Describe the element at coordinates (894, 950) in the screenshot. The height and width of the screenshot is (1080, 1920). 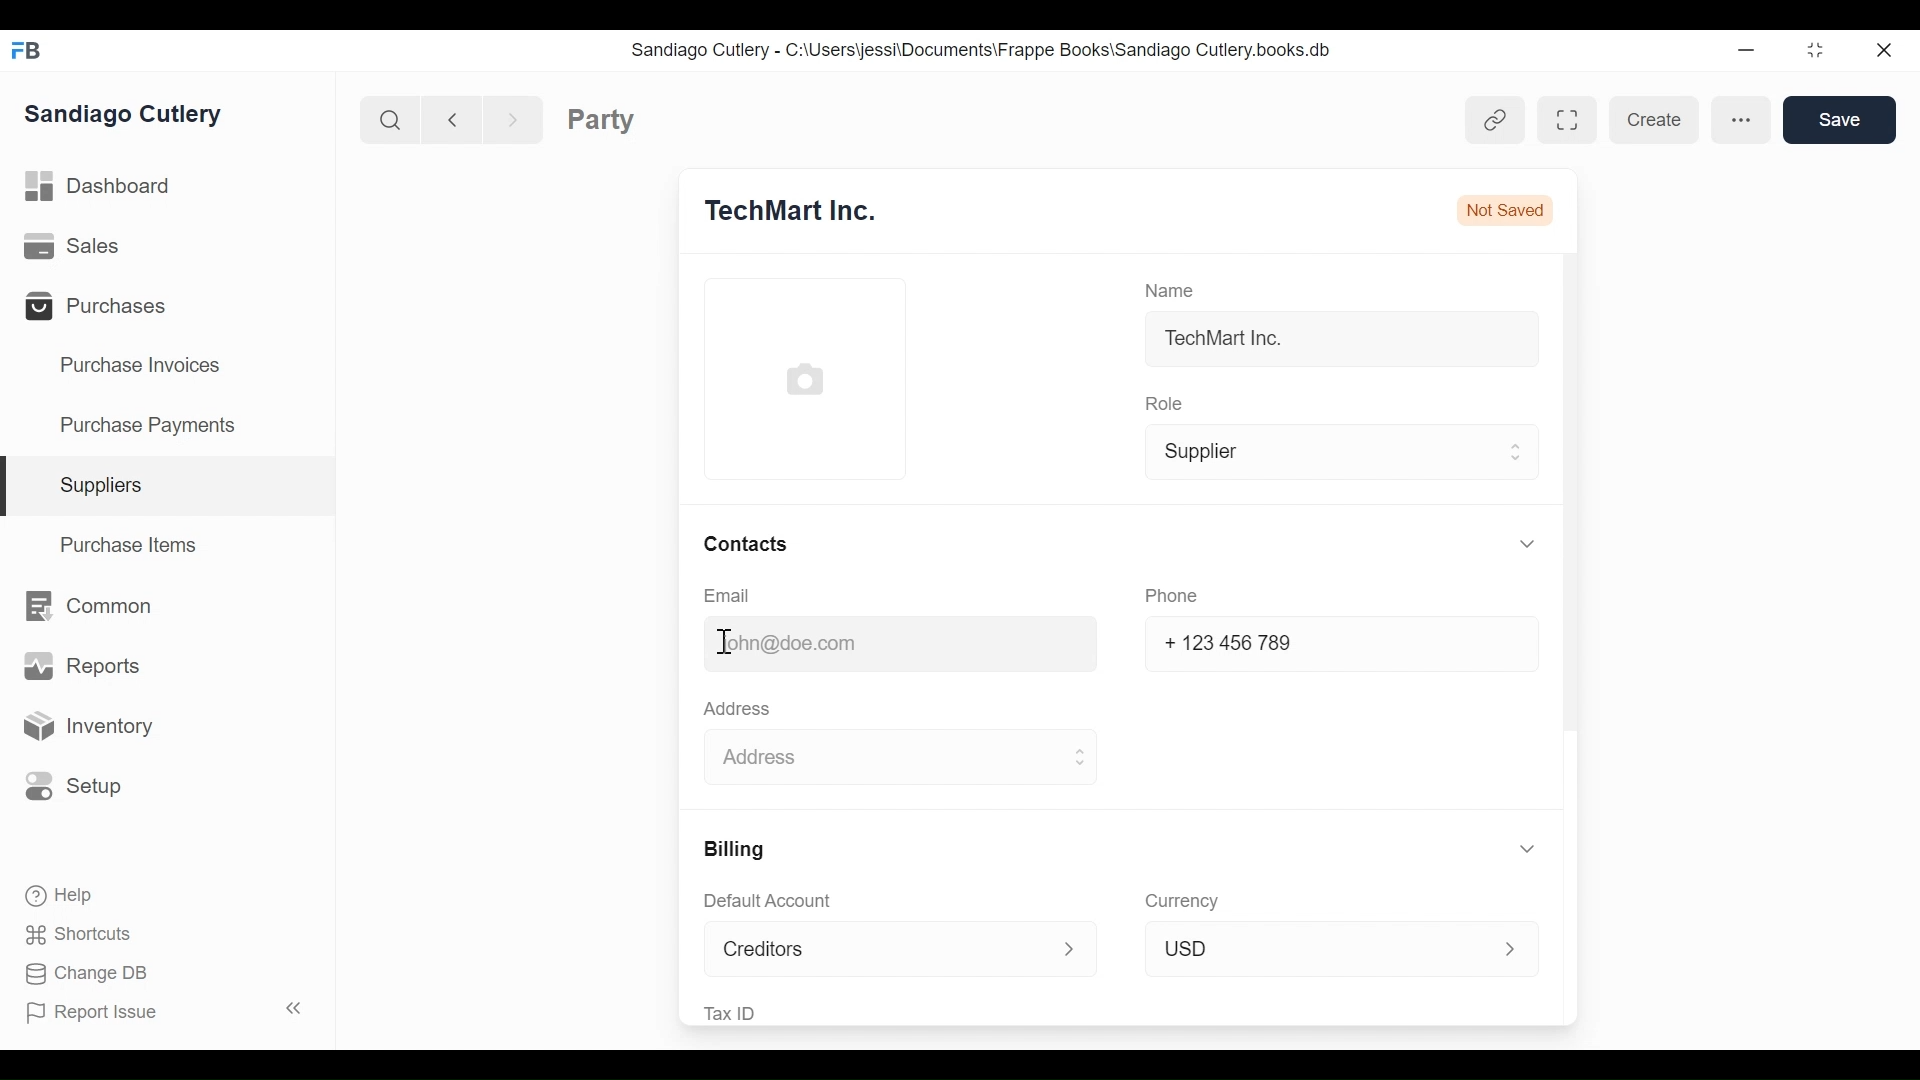
I see `Creditors >` at that location.